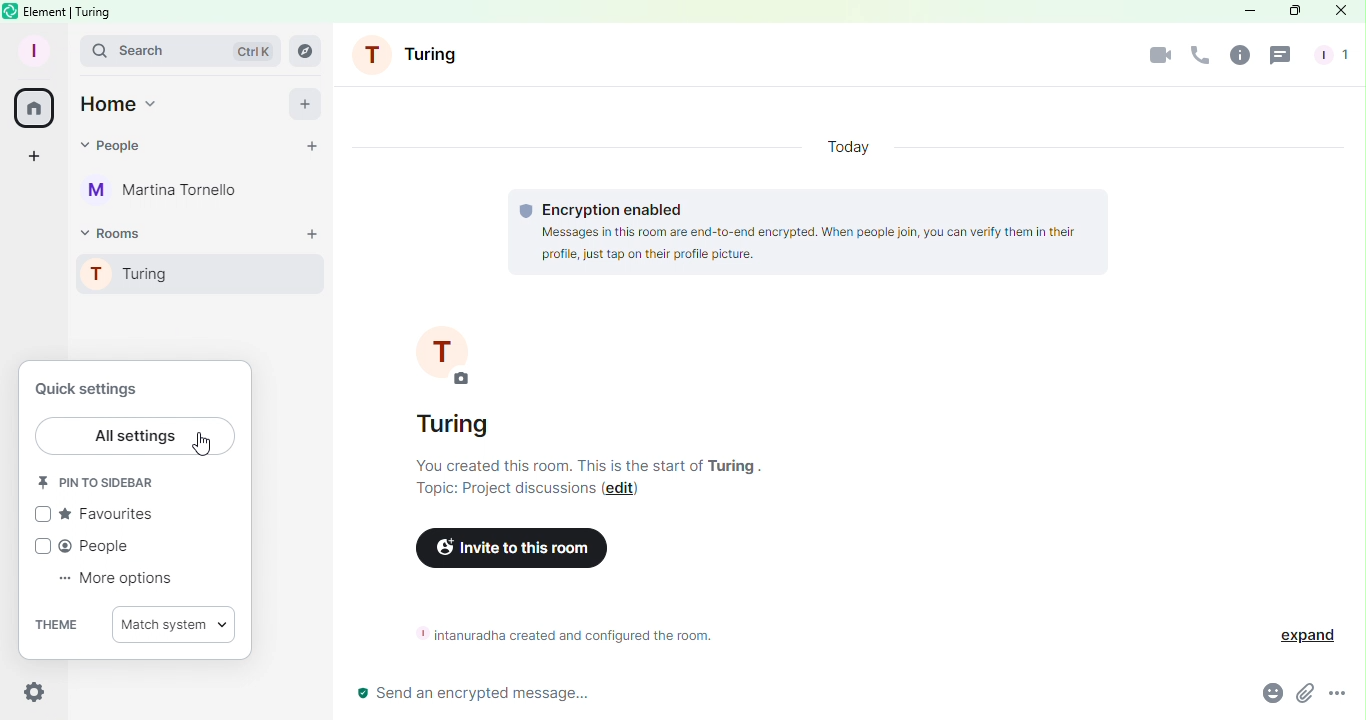 This screenshot has width=1366, height=720. What do you see at coordinates (107, 513) in the screenshot?
I see `Favourites` at bounding box center [107, 513].